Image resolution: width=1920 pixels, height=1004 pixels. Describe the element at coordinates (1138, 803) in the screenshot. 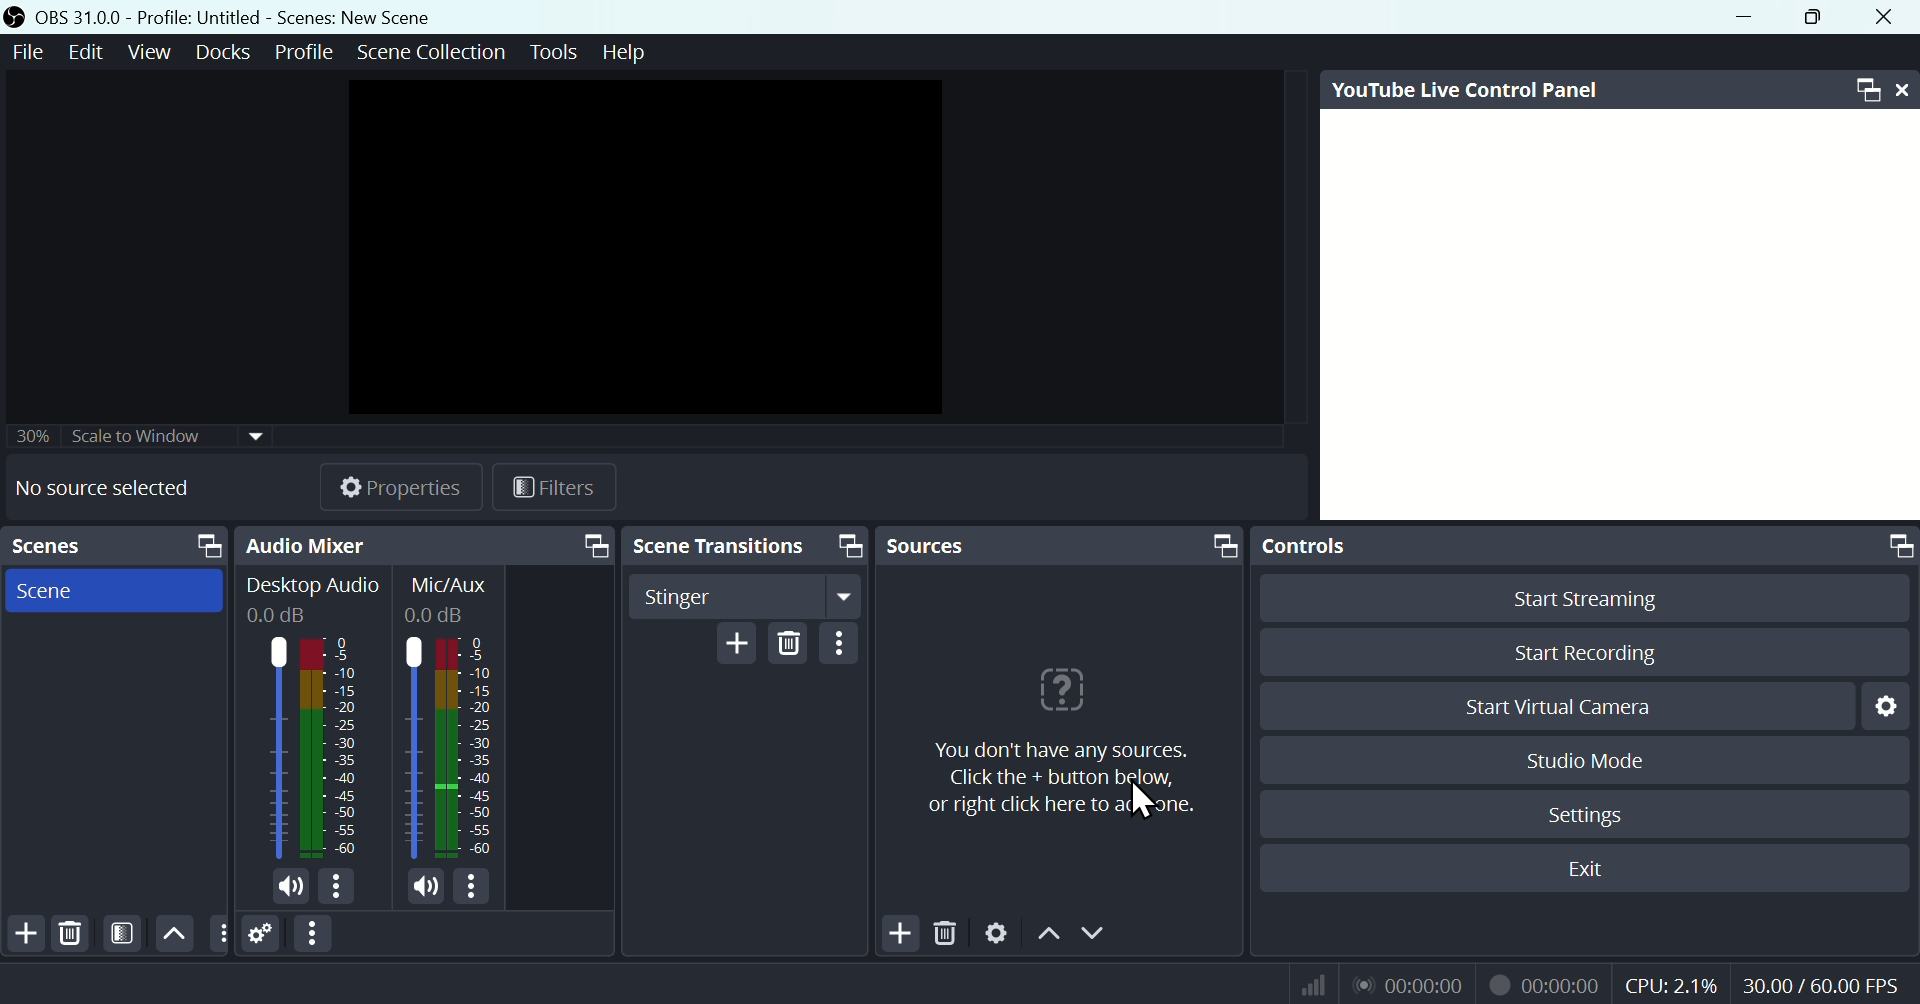

I see `cursor` at that location.